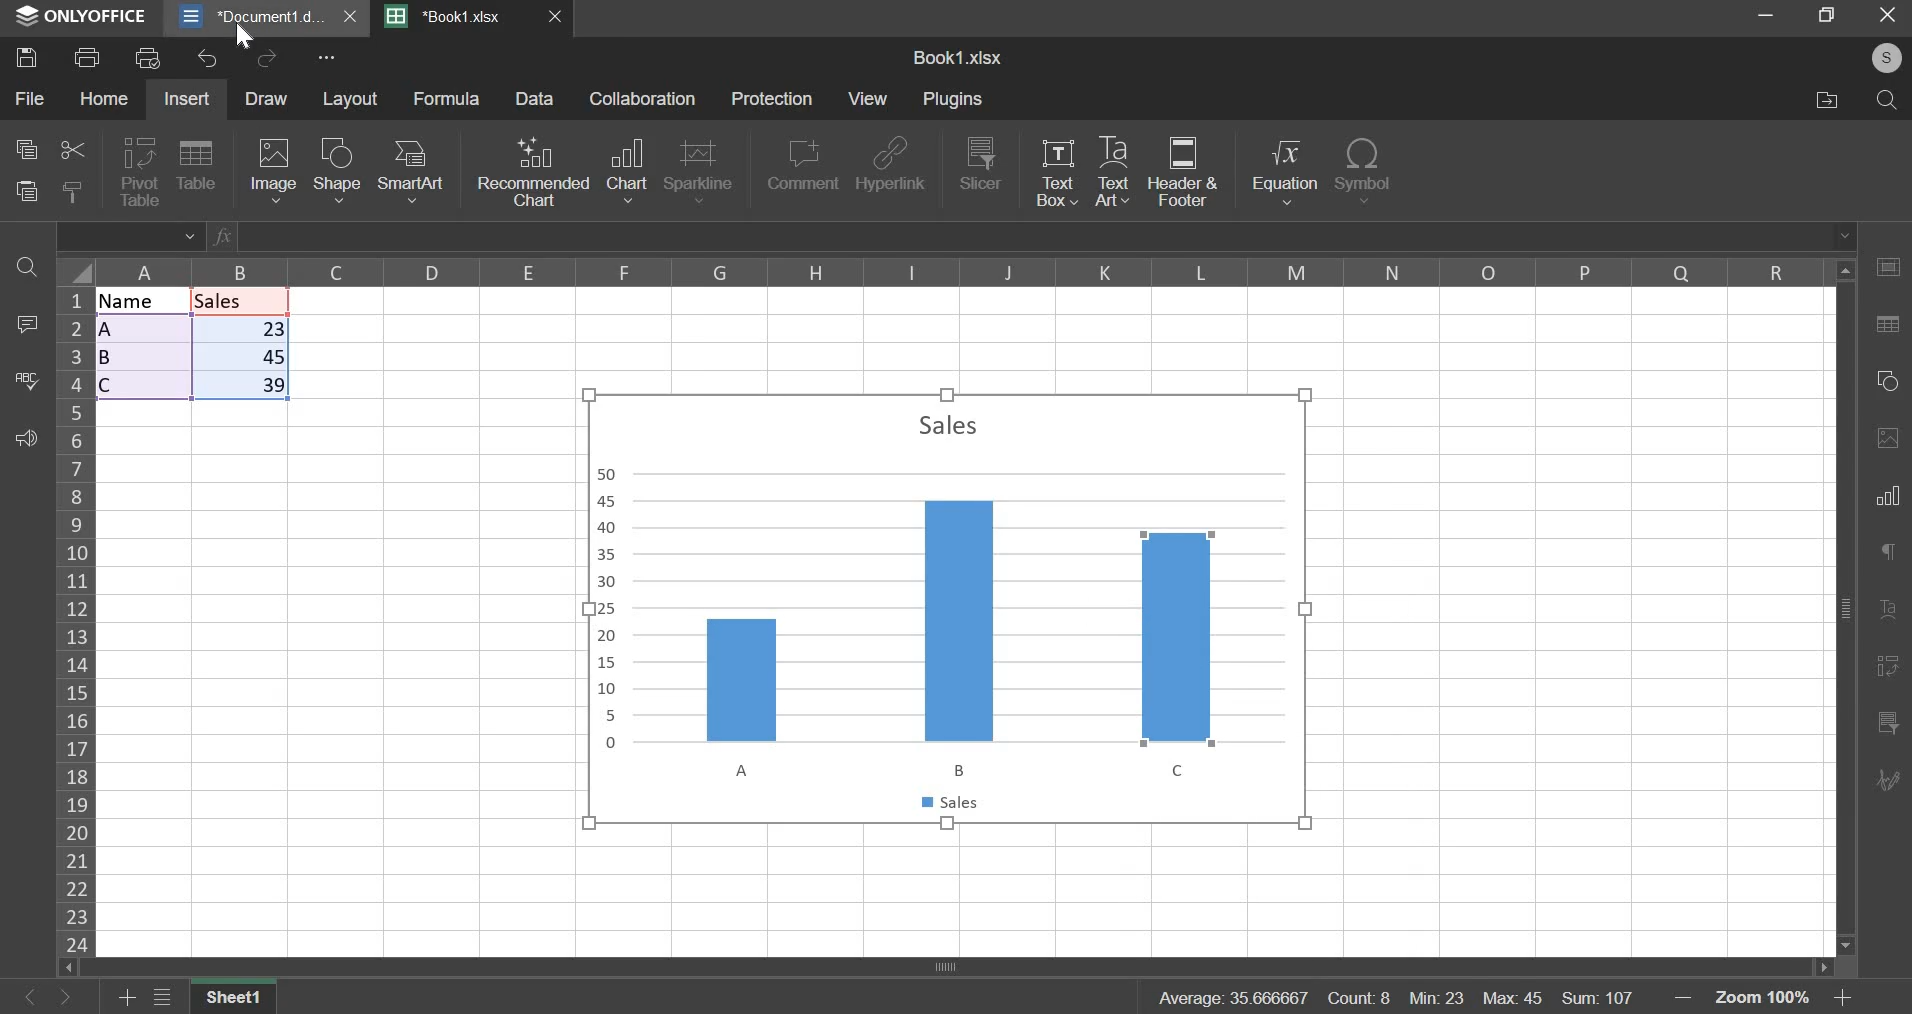 The height and width of the screenshot is (1014, 1912). I want to click on recommended chart, so click(532, 171).